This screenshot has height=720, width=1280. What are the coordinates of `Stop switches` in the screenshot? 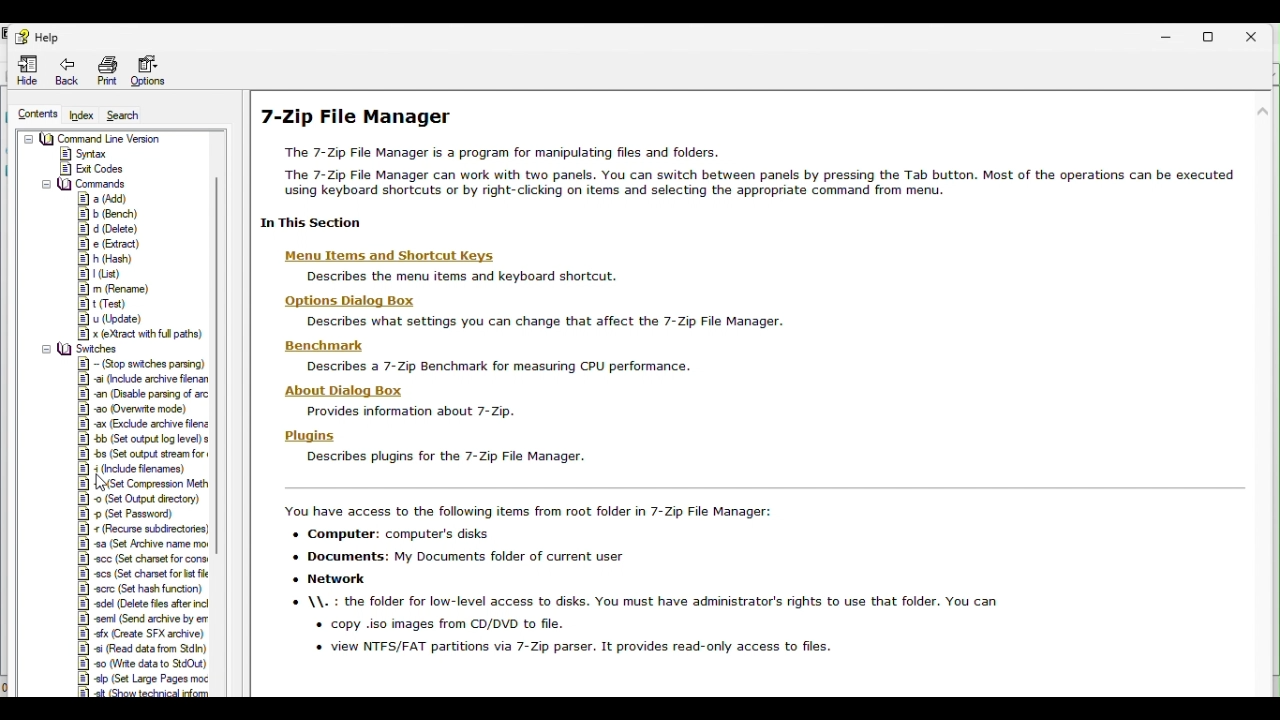 It's located at (140, 364).